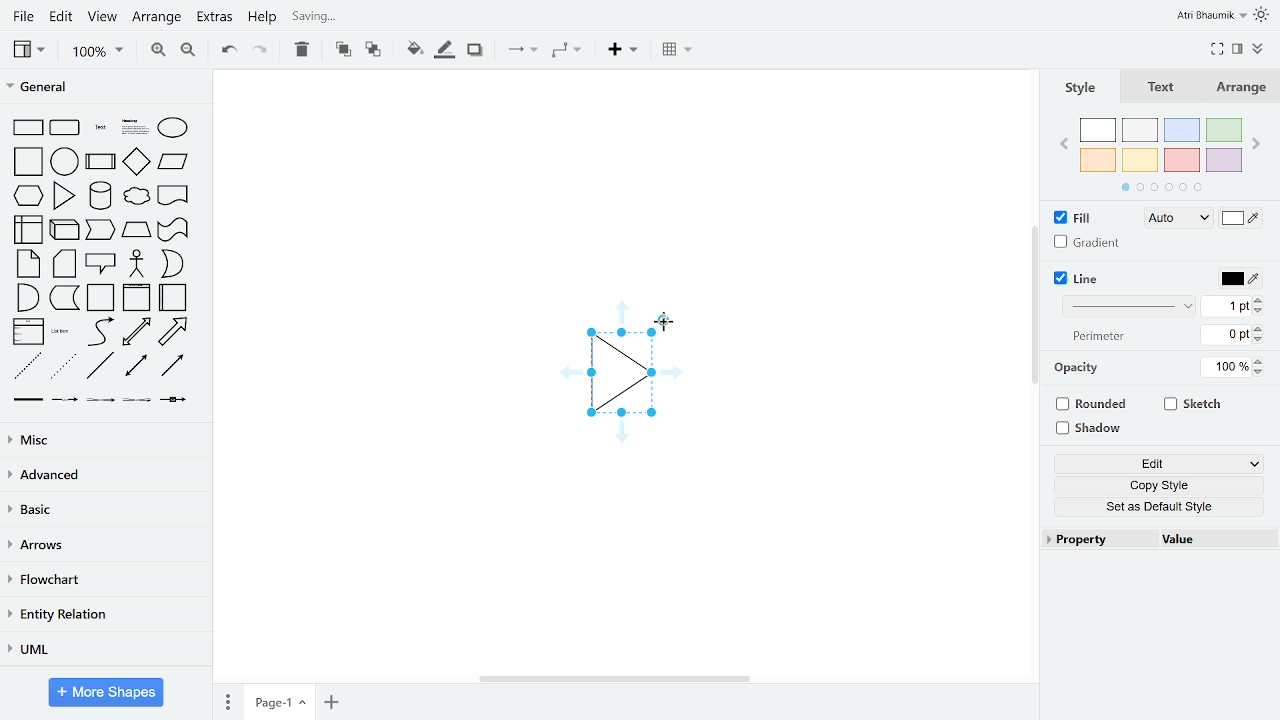 The width and height of the screenshot is (1280, 720). I want to click on cloud, so click(136, 196).